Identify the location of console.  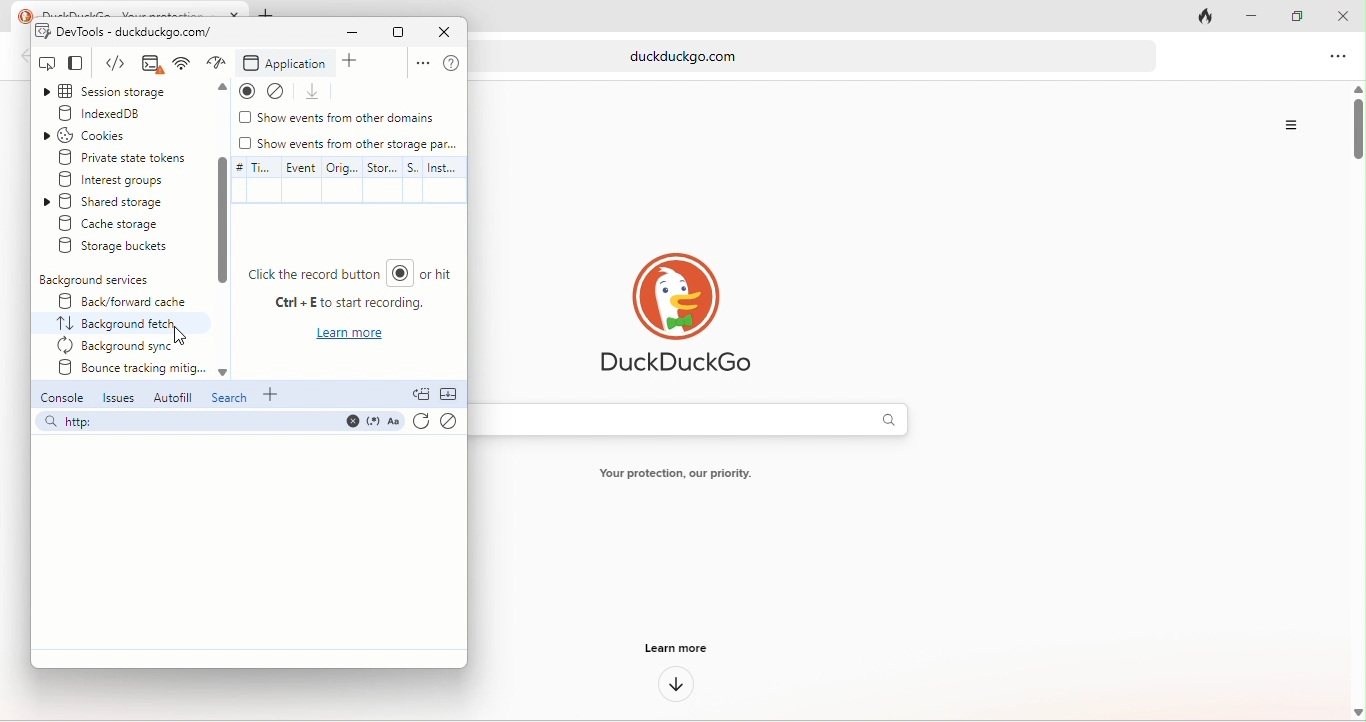
(60, 399).